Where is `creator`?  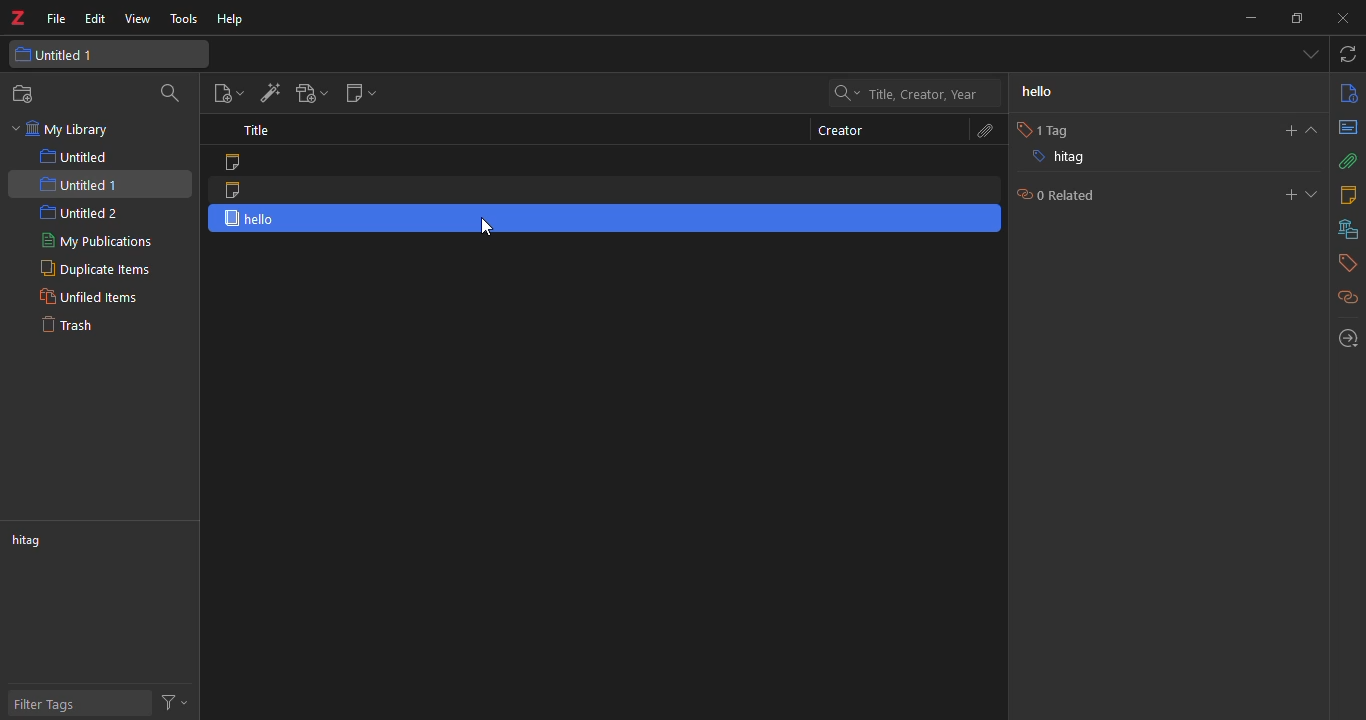
creator is located at coordinates (841, 130).